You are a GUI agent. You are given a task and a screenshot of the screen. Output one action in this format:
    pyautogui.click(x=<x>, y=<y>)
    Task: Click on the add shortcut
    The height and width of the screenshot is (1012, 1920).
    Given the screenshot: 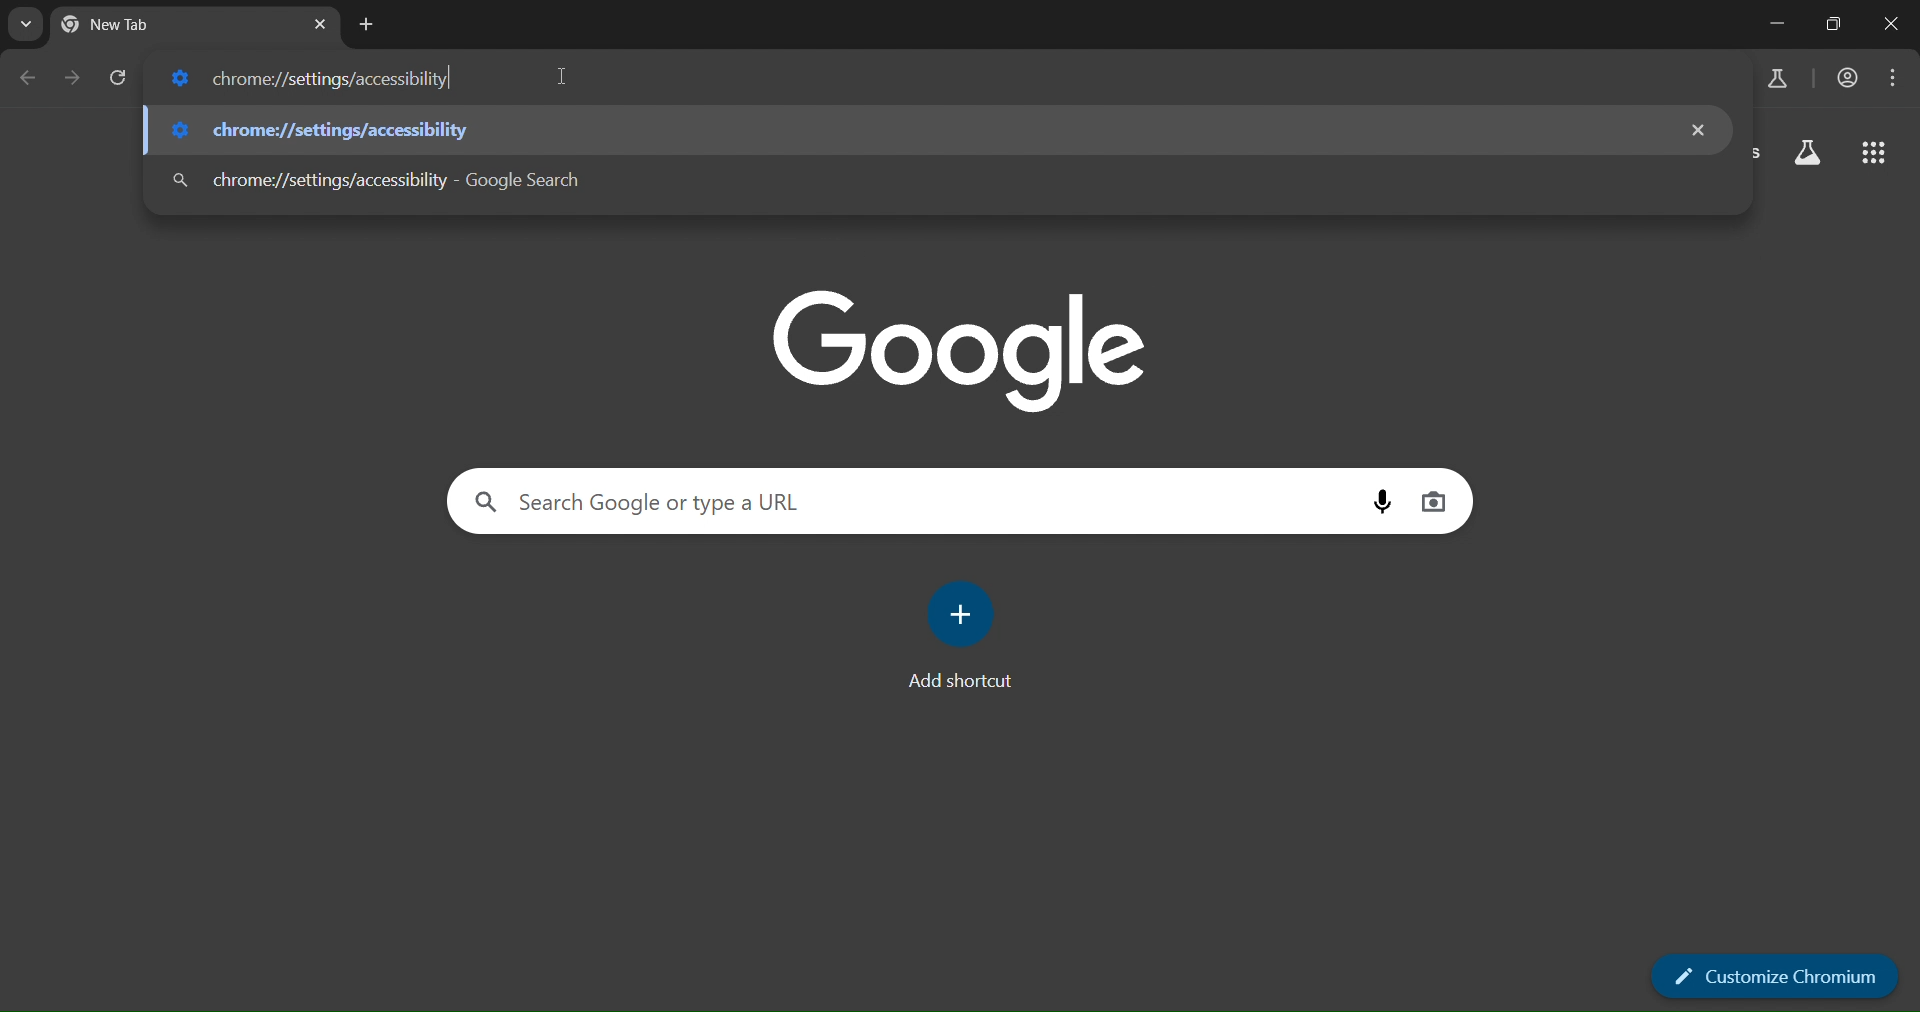 What is the action you would take?
    pyautogui.click(x=964, y=638)
    